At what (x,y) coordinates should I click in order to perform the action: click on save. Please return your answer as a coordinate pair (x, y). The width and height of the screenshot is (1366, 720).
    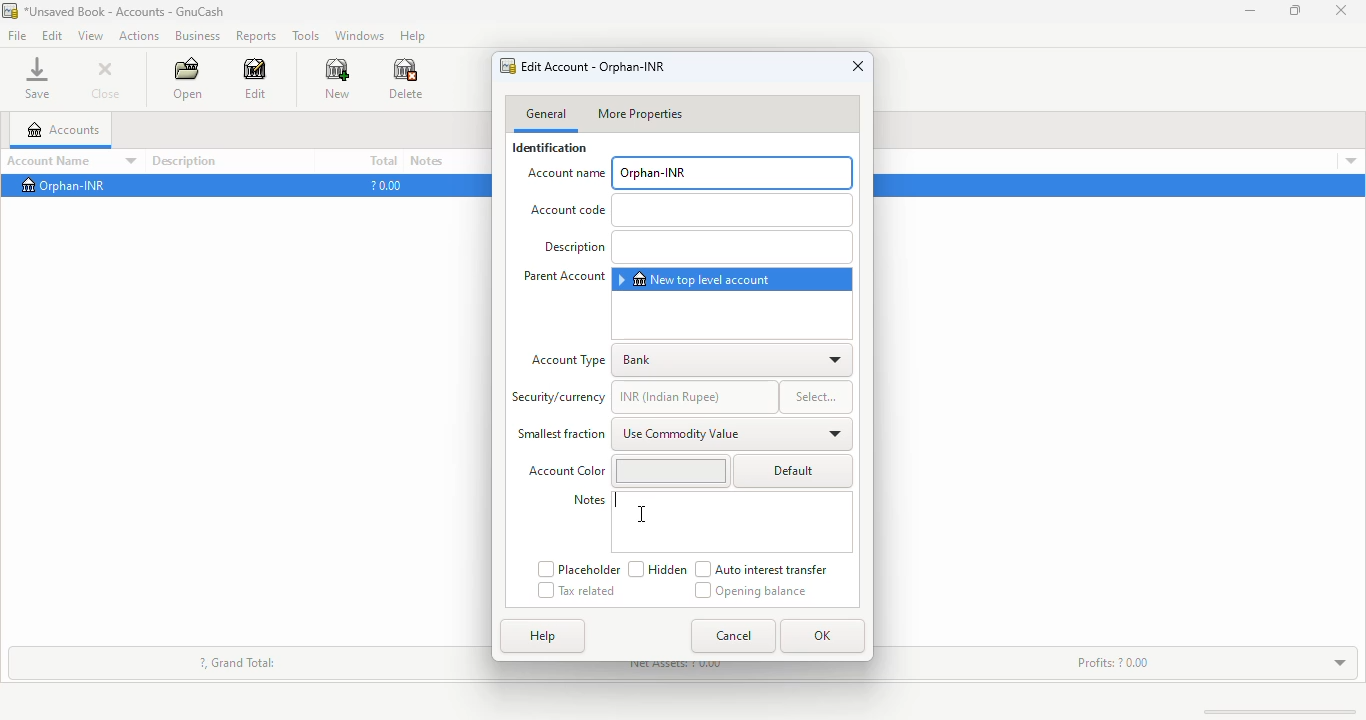
    Looking at the image, I should click on (38, 78).